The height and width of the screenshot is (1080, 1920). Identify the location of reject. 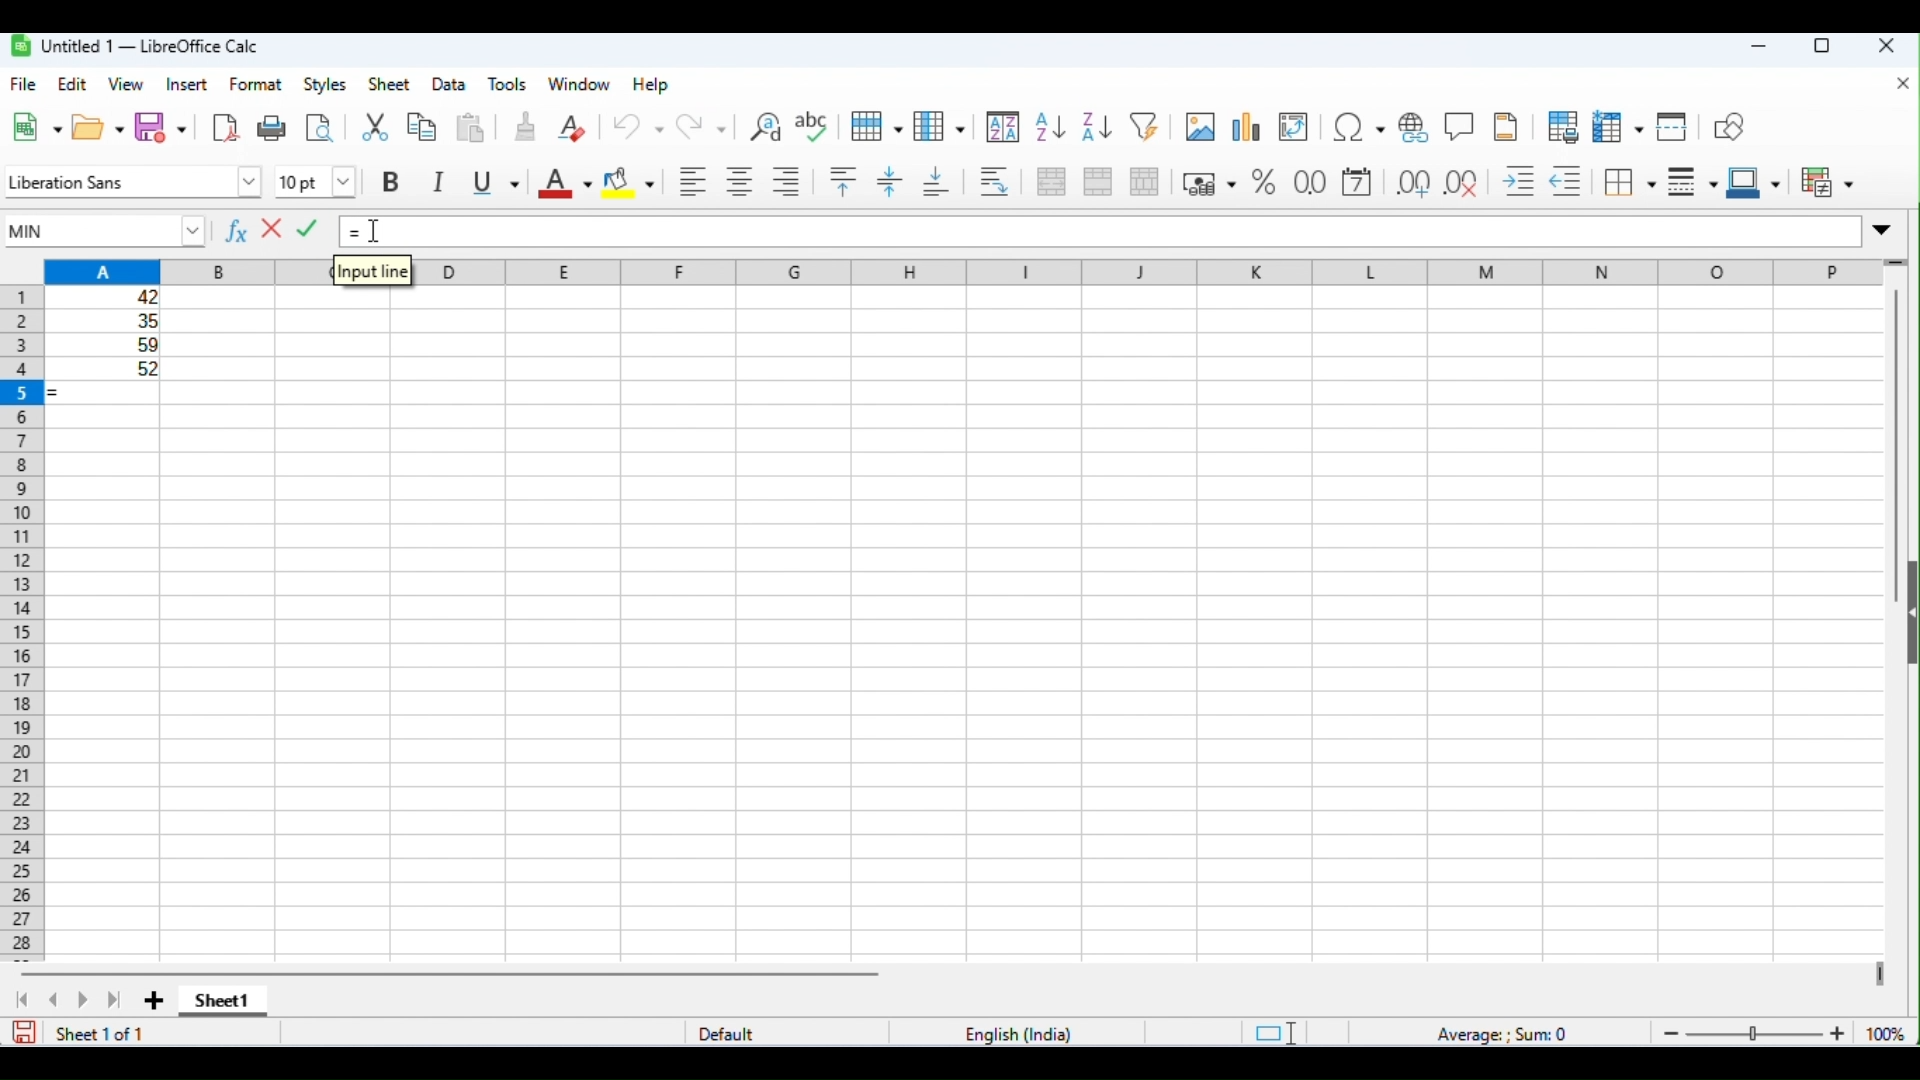
(274, 229).